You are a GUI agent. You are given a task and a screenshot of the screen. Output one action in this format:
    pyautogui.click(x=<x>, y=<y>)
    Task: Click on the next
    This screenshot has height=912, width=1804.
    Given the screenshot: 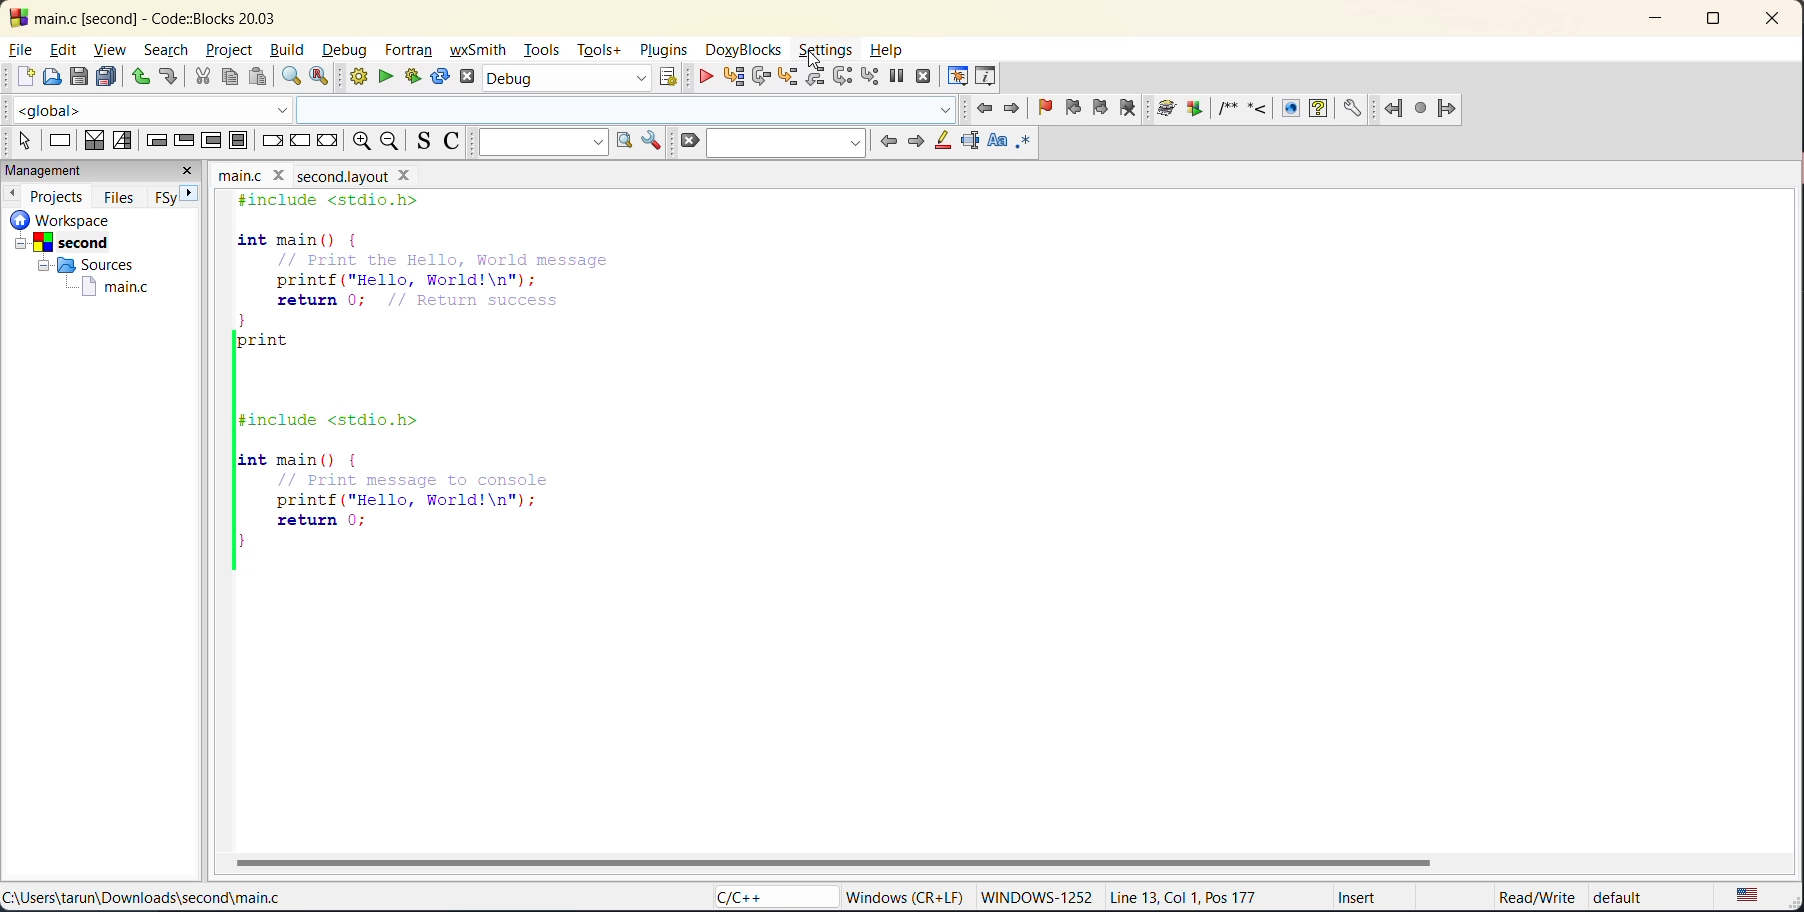 What is the action you would take?
    pyautogui.click(x=197, y=196)
    